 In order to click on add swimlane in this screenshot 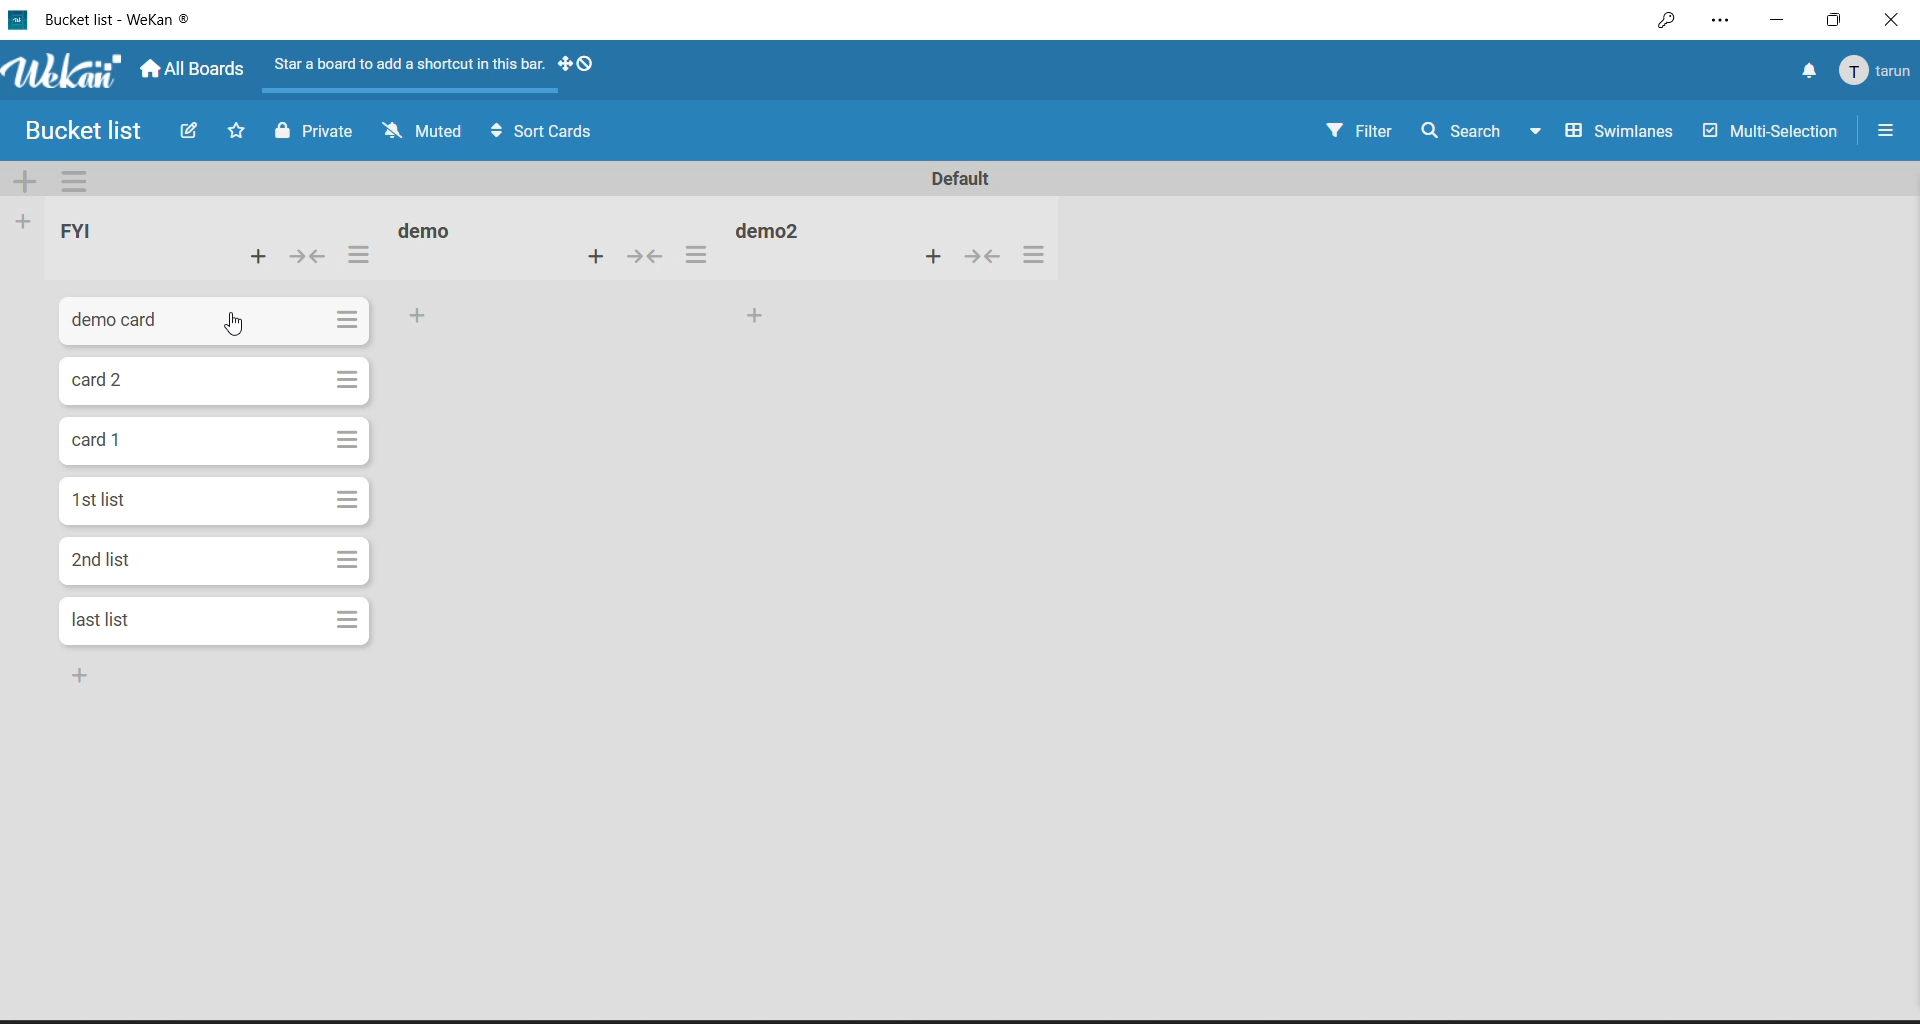, I will do `click(28, 179)`.